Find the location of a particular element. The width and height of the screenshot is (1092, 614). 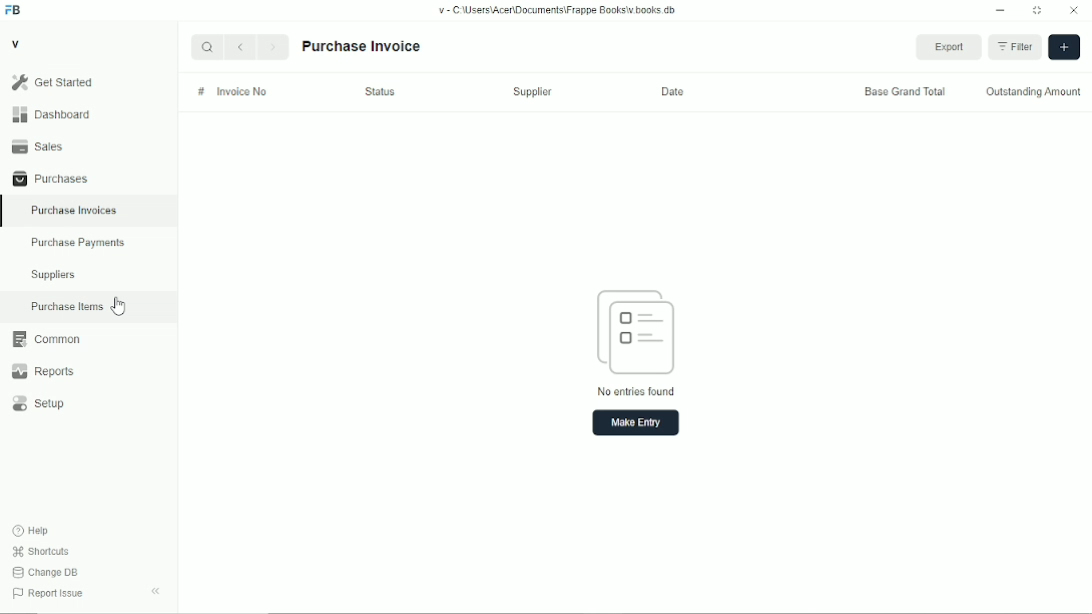

outstanding amount is located at coordinates (1034, 93).